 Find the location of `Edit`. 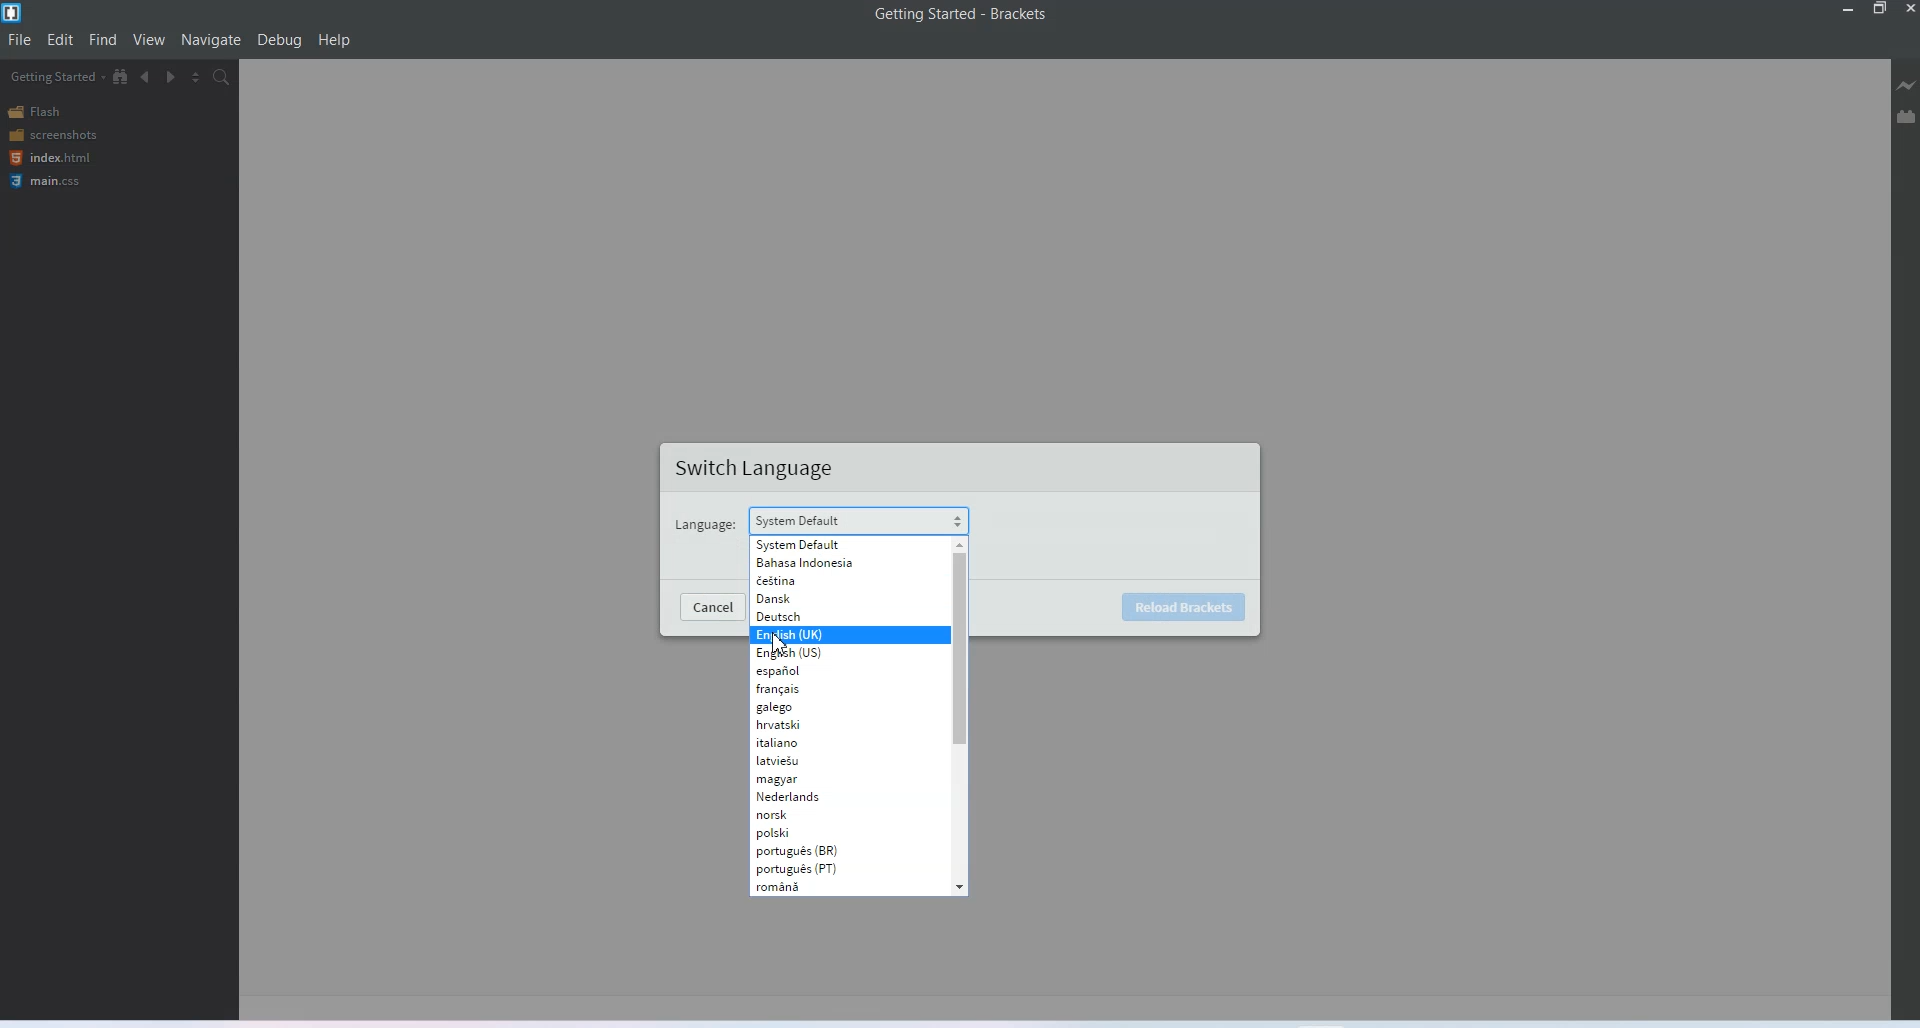

Edit is located at coordinates (60, 40).